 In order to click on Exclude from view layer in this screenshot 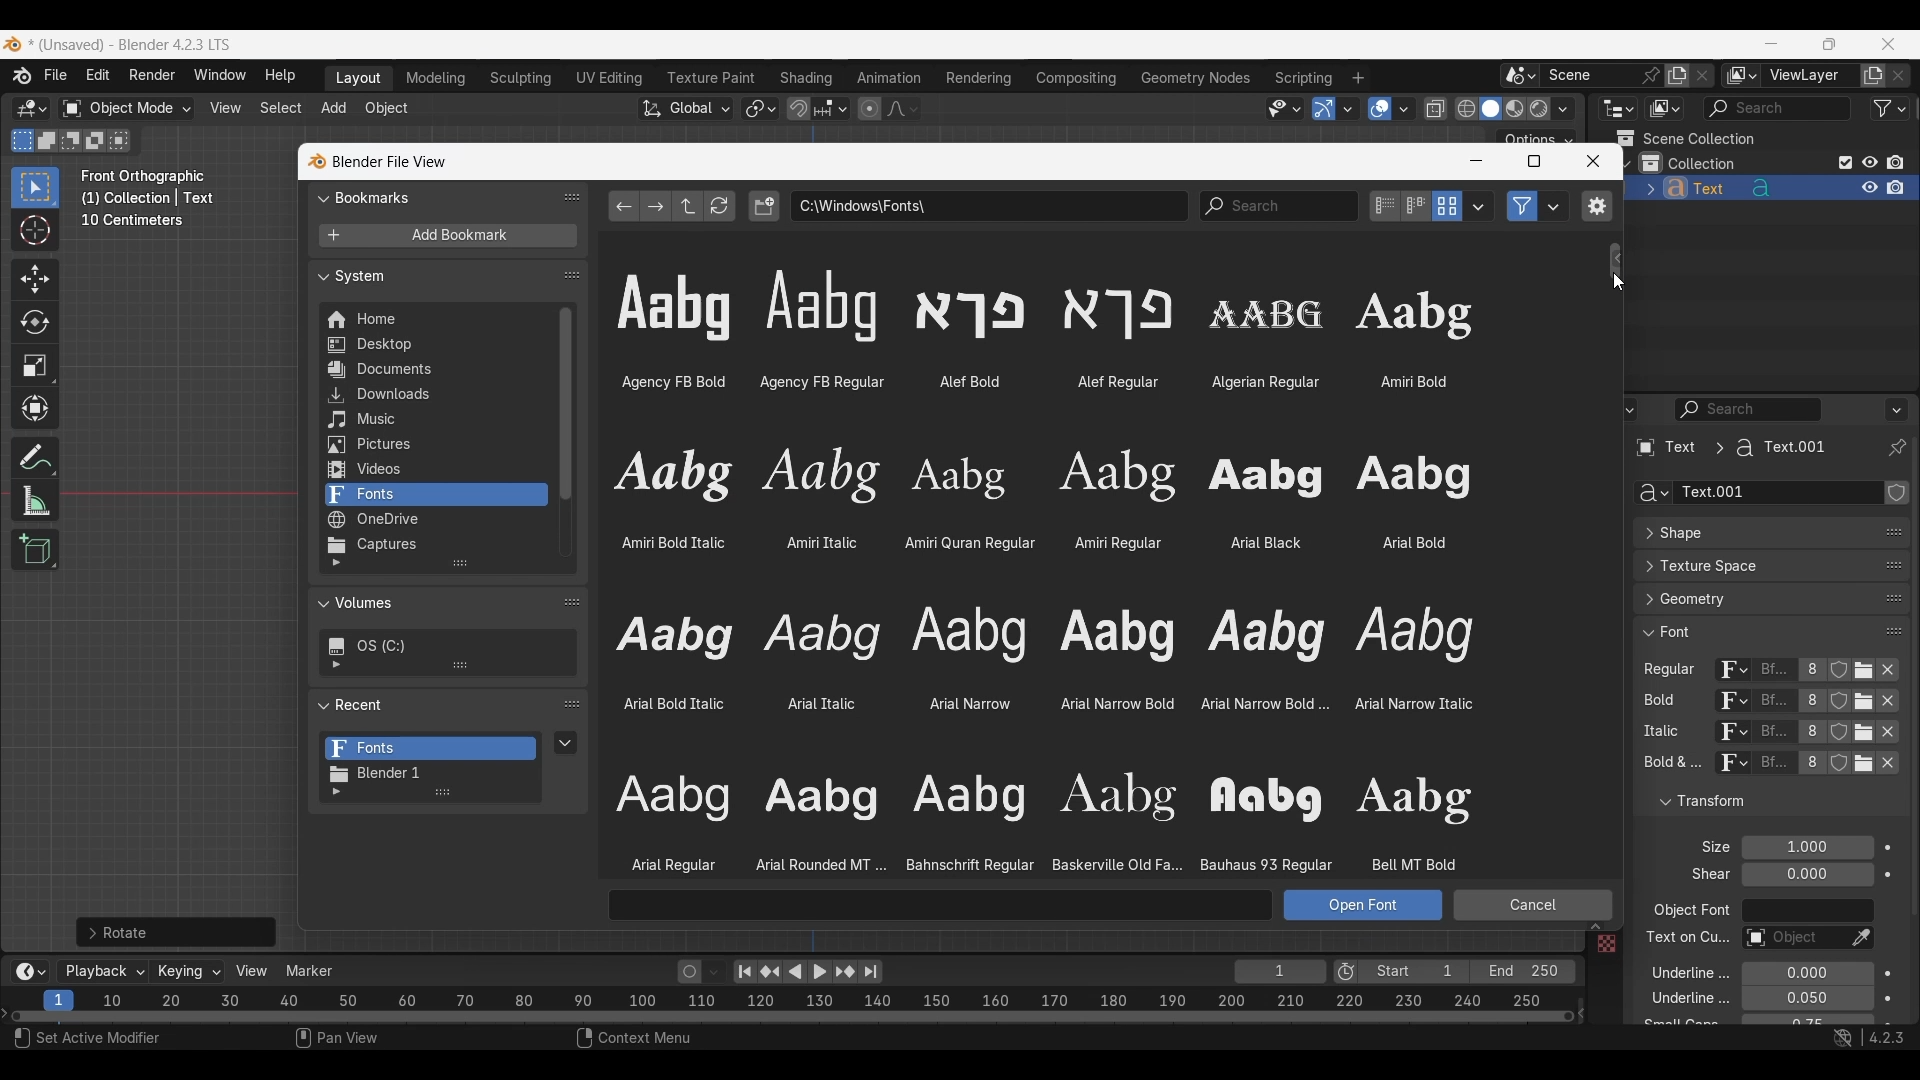, I will do `click(1846, 162)`.